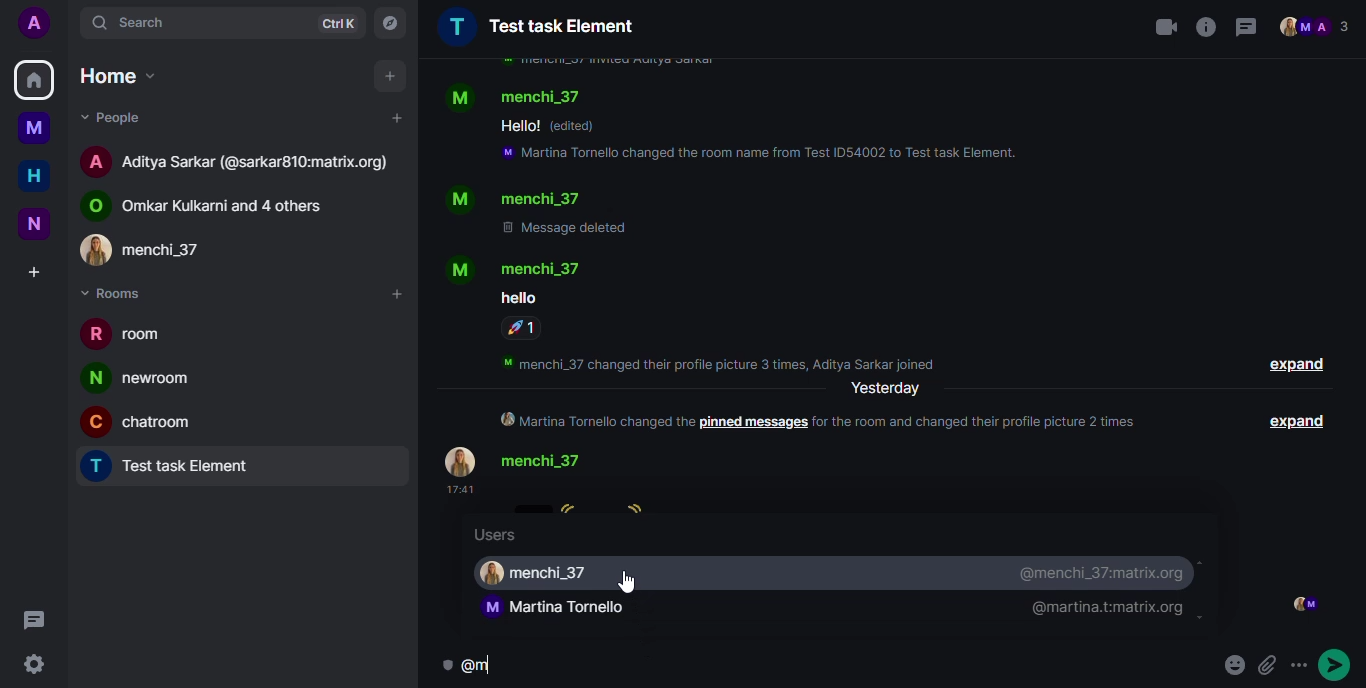 This screenshot has width=1366, height=688. I want to click on new, so click(35, 222).